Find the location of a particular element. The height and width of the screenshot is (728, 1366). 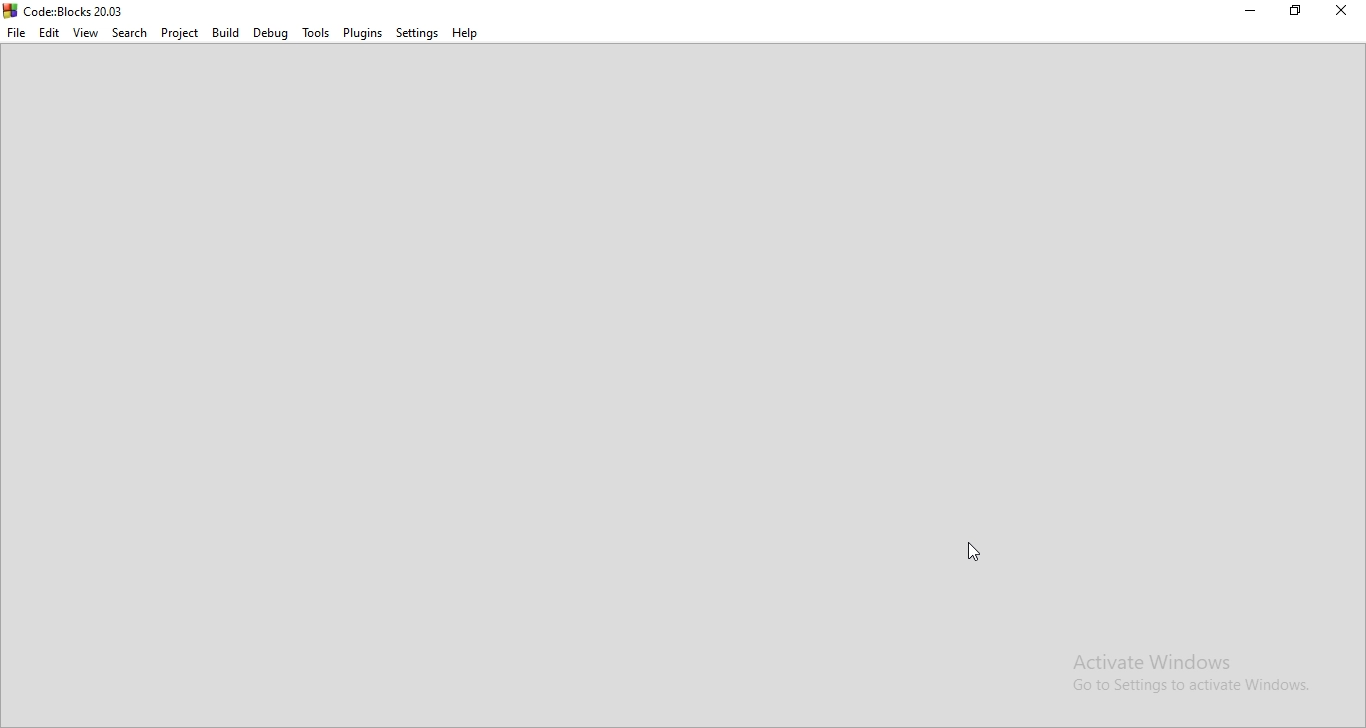

File is located at coordinates (17, 34).